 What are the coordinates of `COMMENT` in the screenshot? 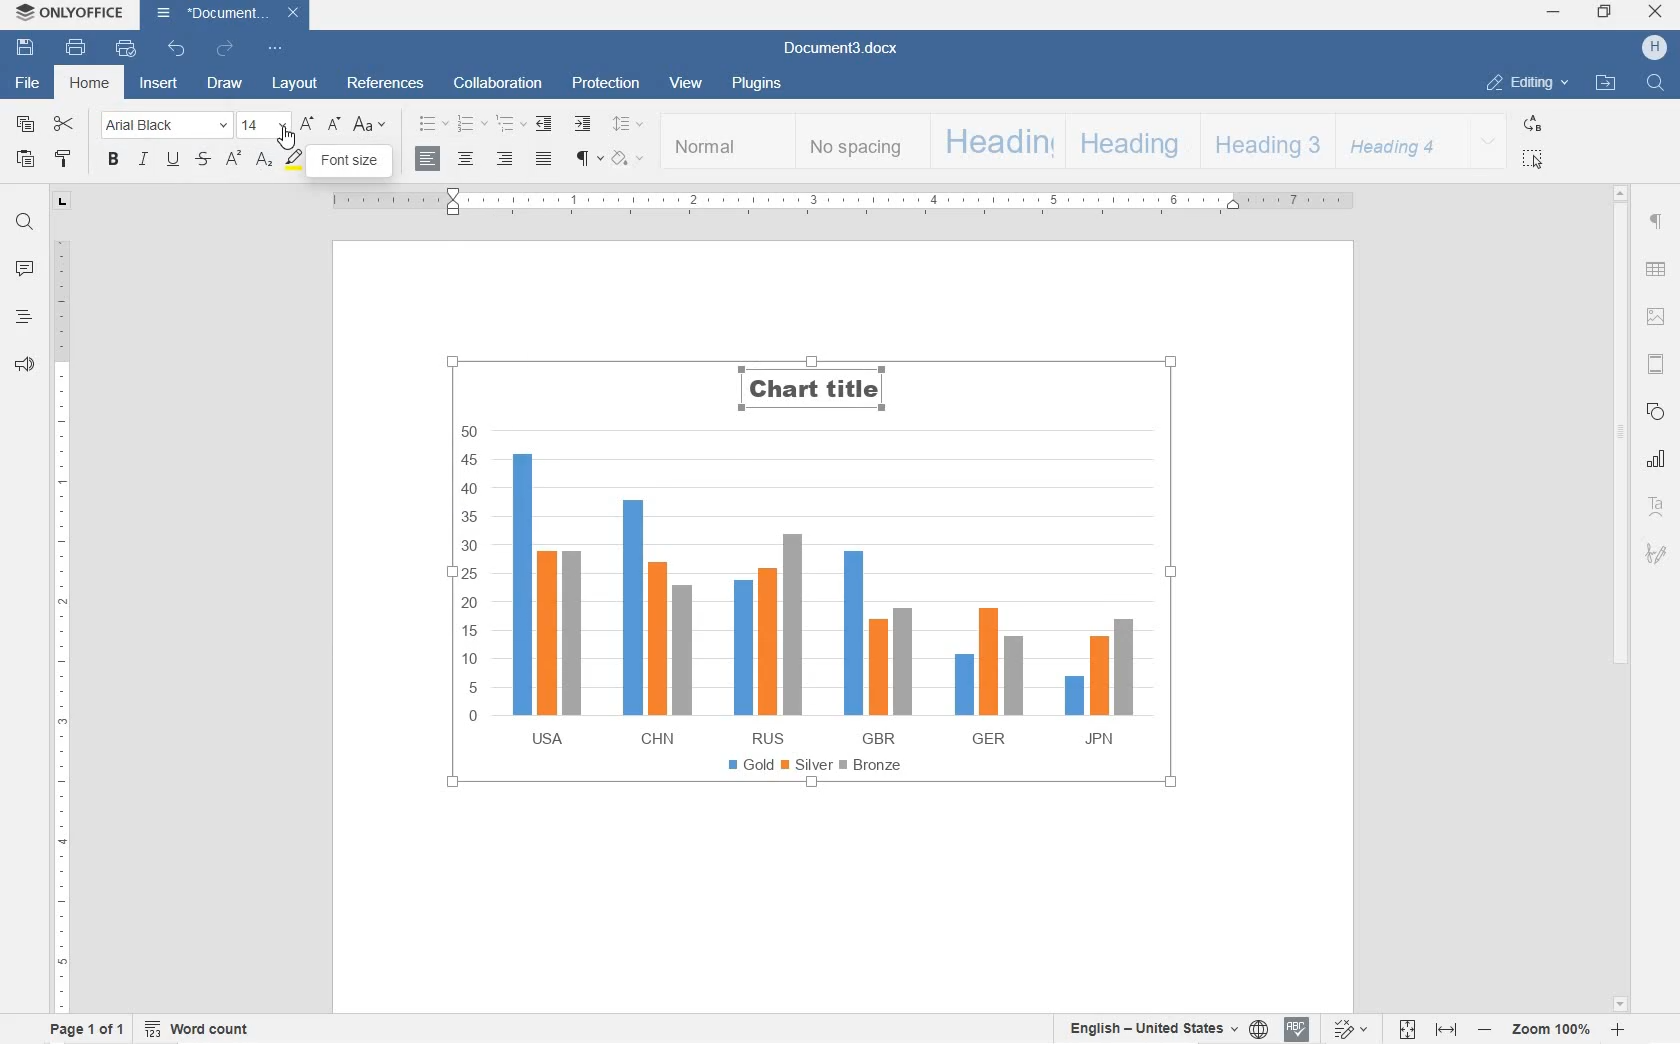 It's located at (25, 268).